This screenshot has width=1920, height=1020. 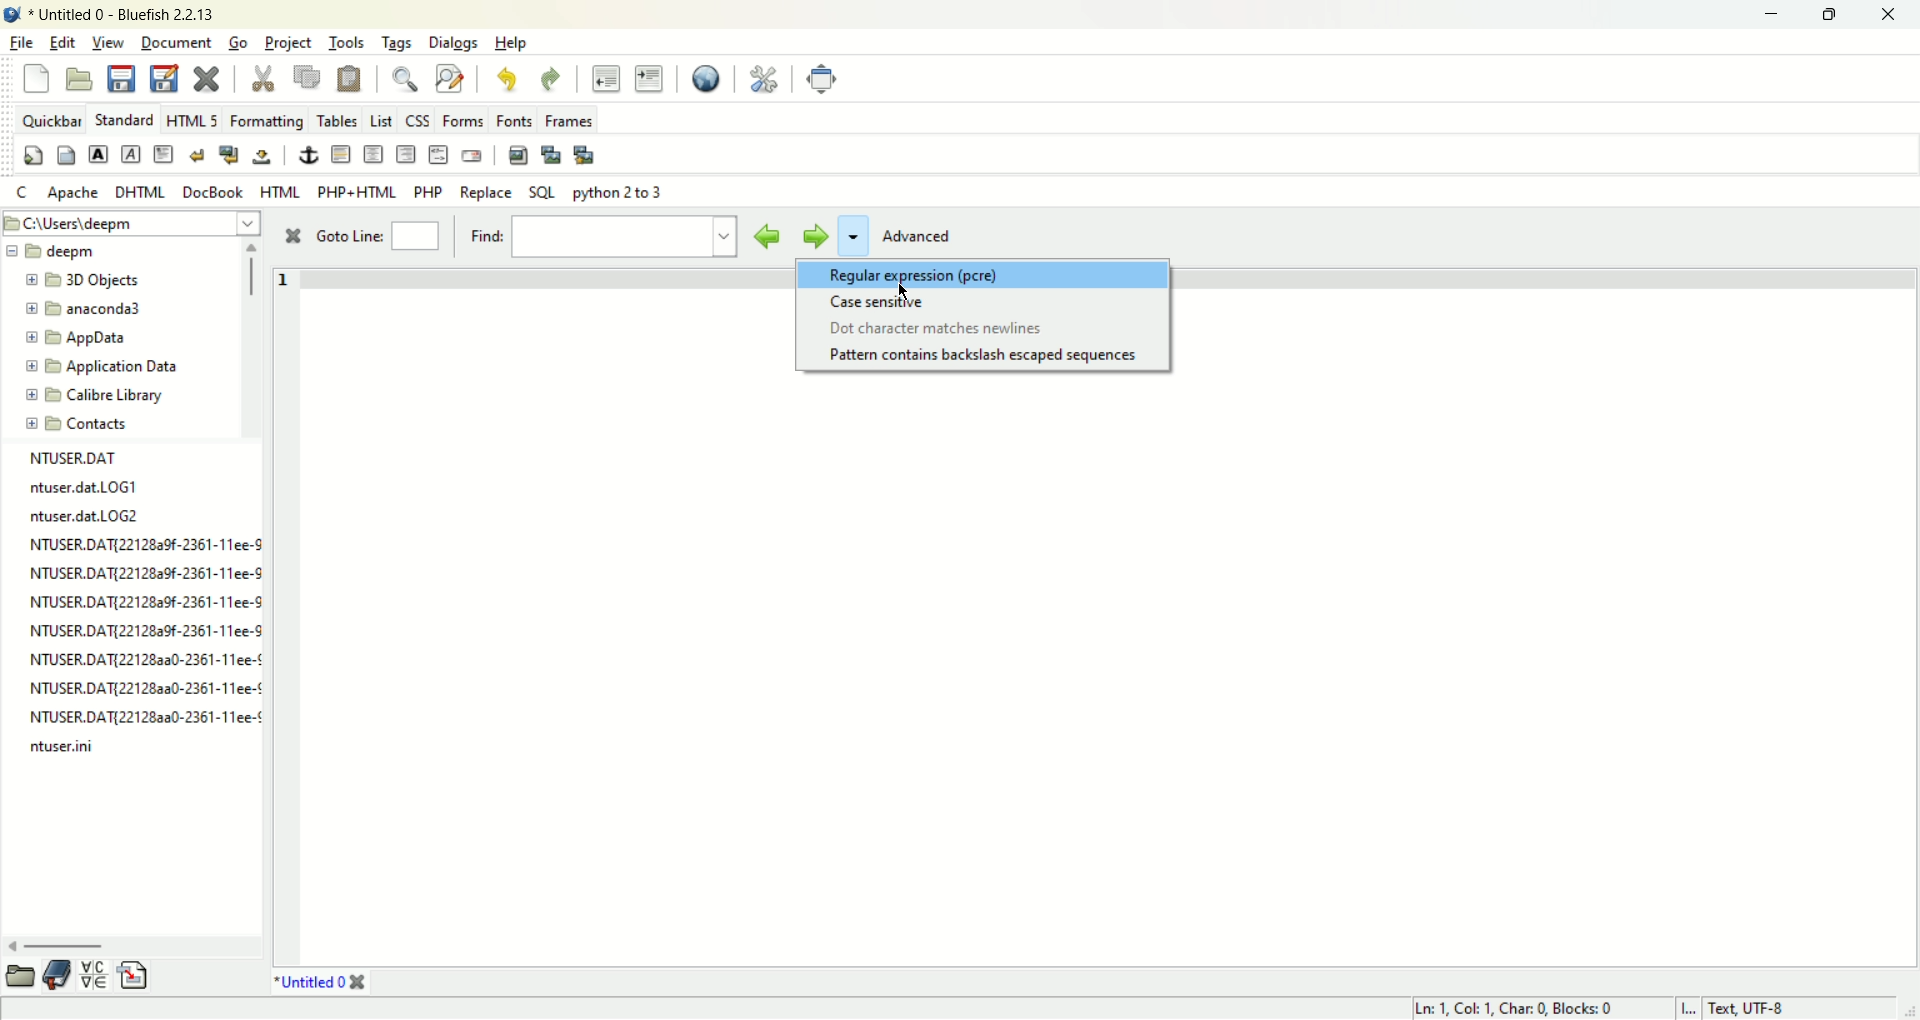 I want to click on ntuser.dat.LOG2, so click(x=85, y=517).